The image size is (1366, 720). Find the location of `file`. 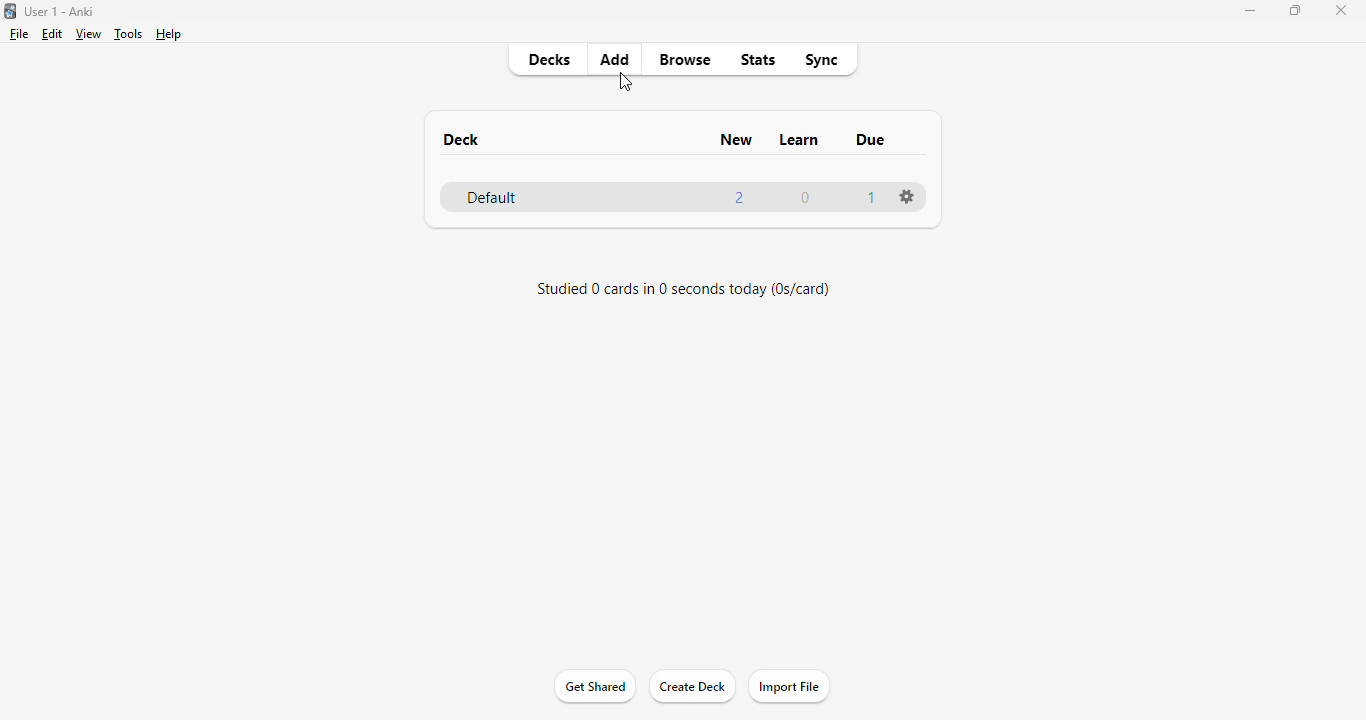

file is located at coordinates (20, 34).